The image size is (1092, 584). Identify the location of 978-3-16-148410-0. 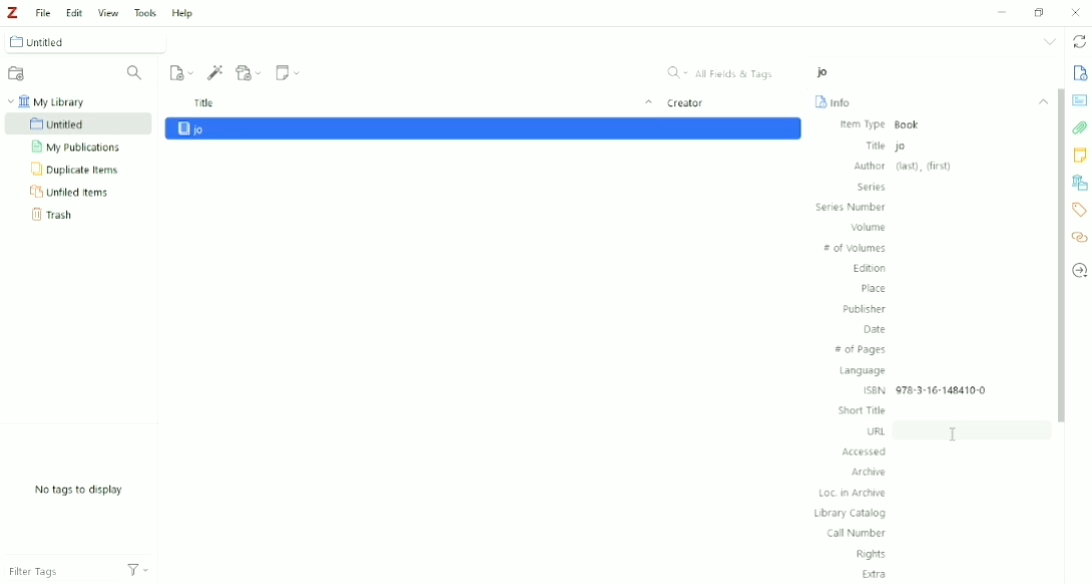
(969, 390).